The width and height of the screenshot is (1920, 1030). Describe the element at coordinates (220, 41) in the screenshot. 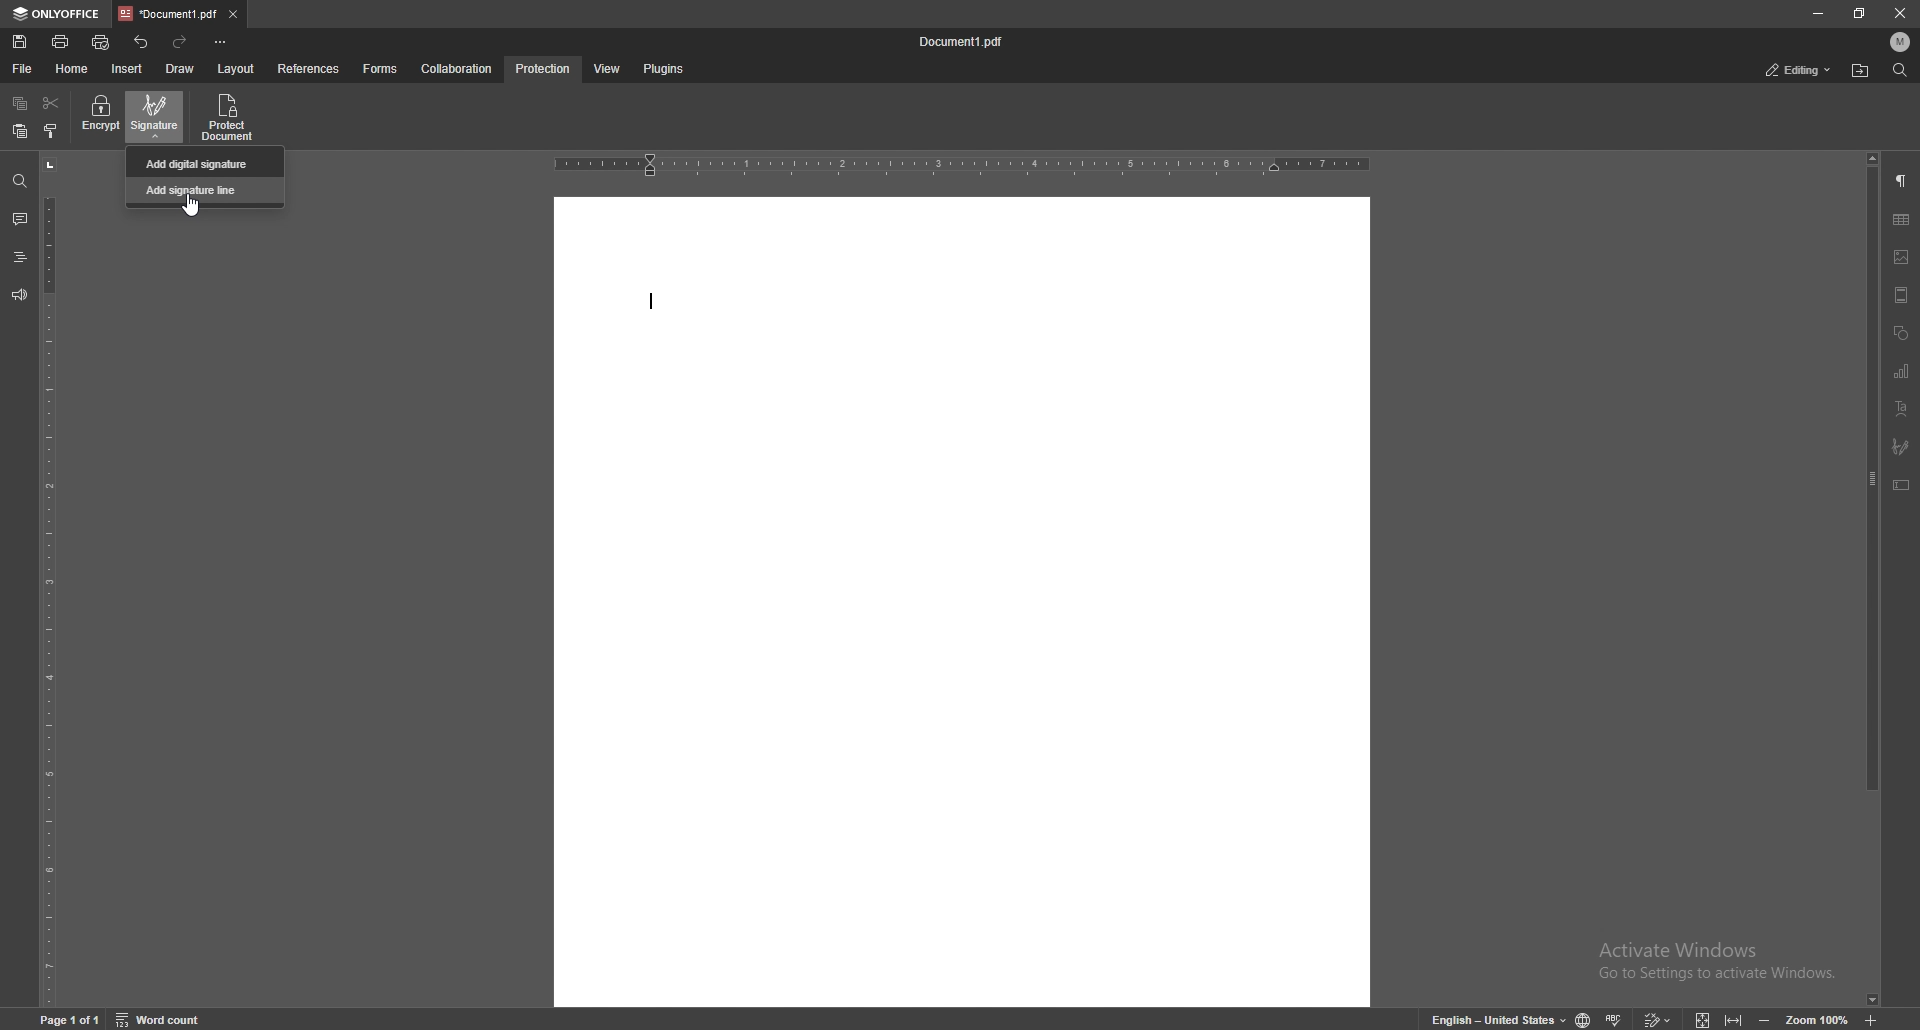

I see `customize toolbar` at that location.